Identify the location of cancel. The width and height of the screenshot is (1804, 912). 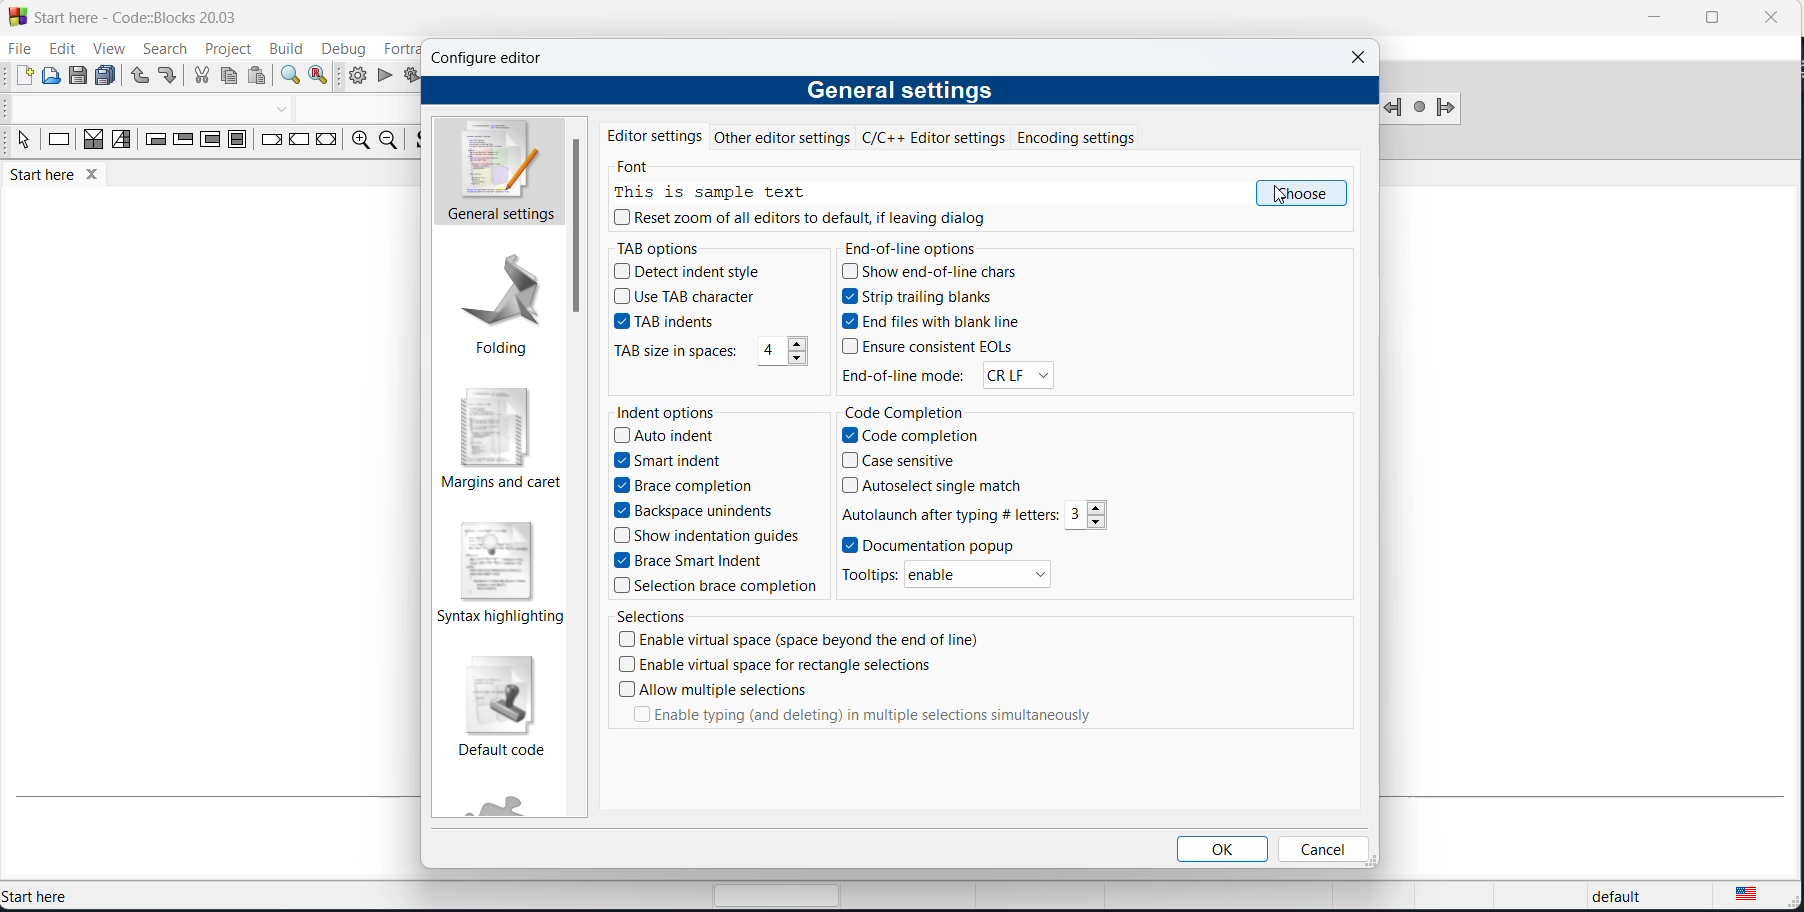
(1321, 849).